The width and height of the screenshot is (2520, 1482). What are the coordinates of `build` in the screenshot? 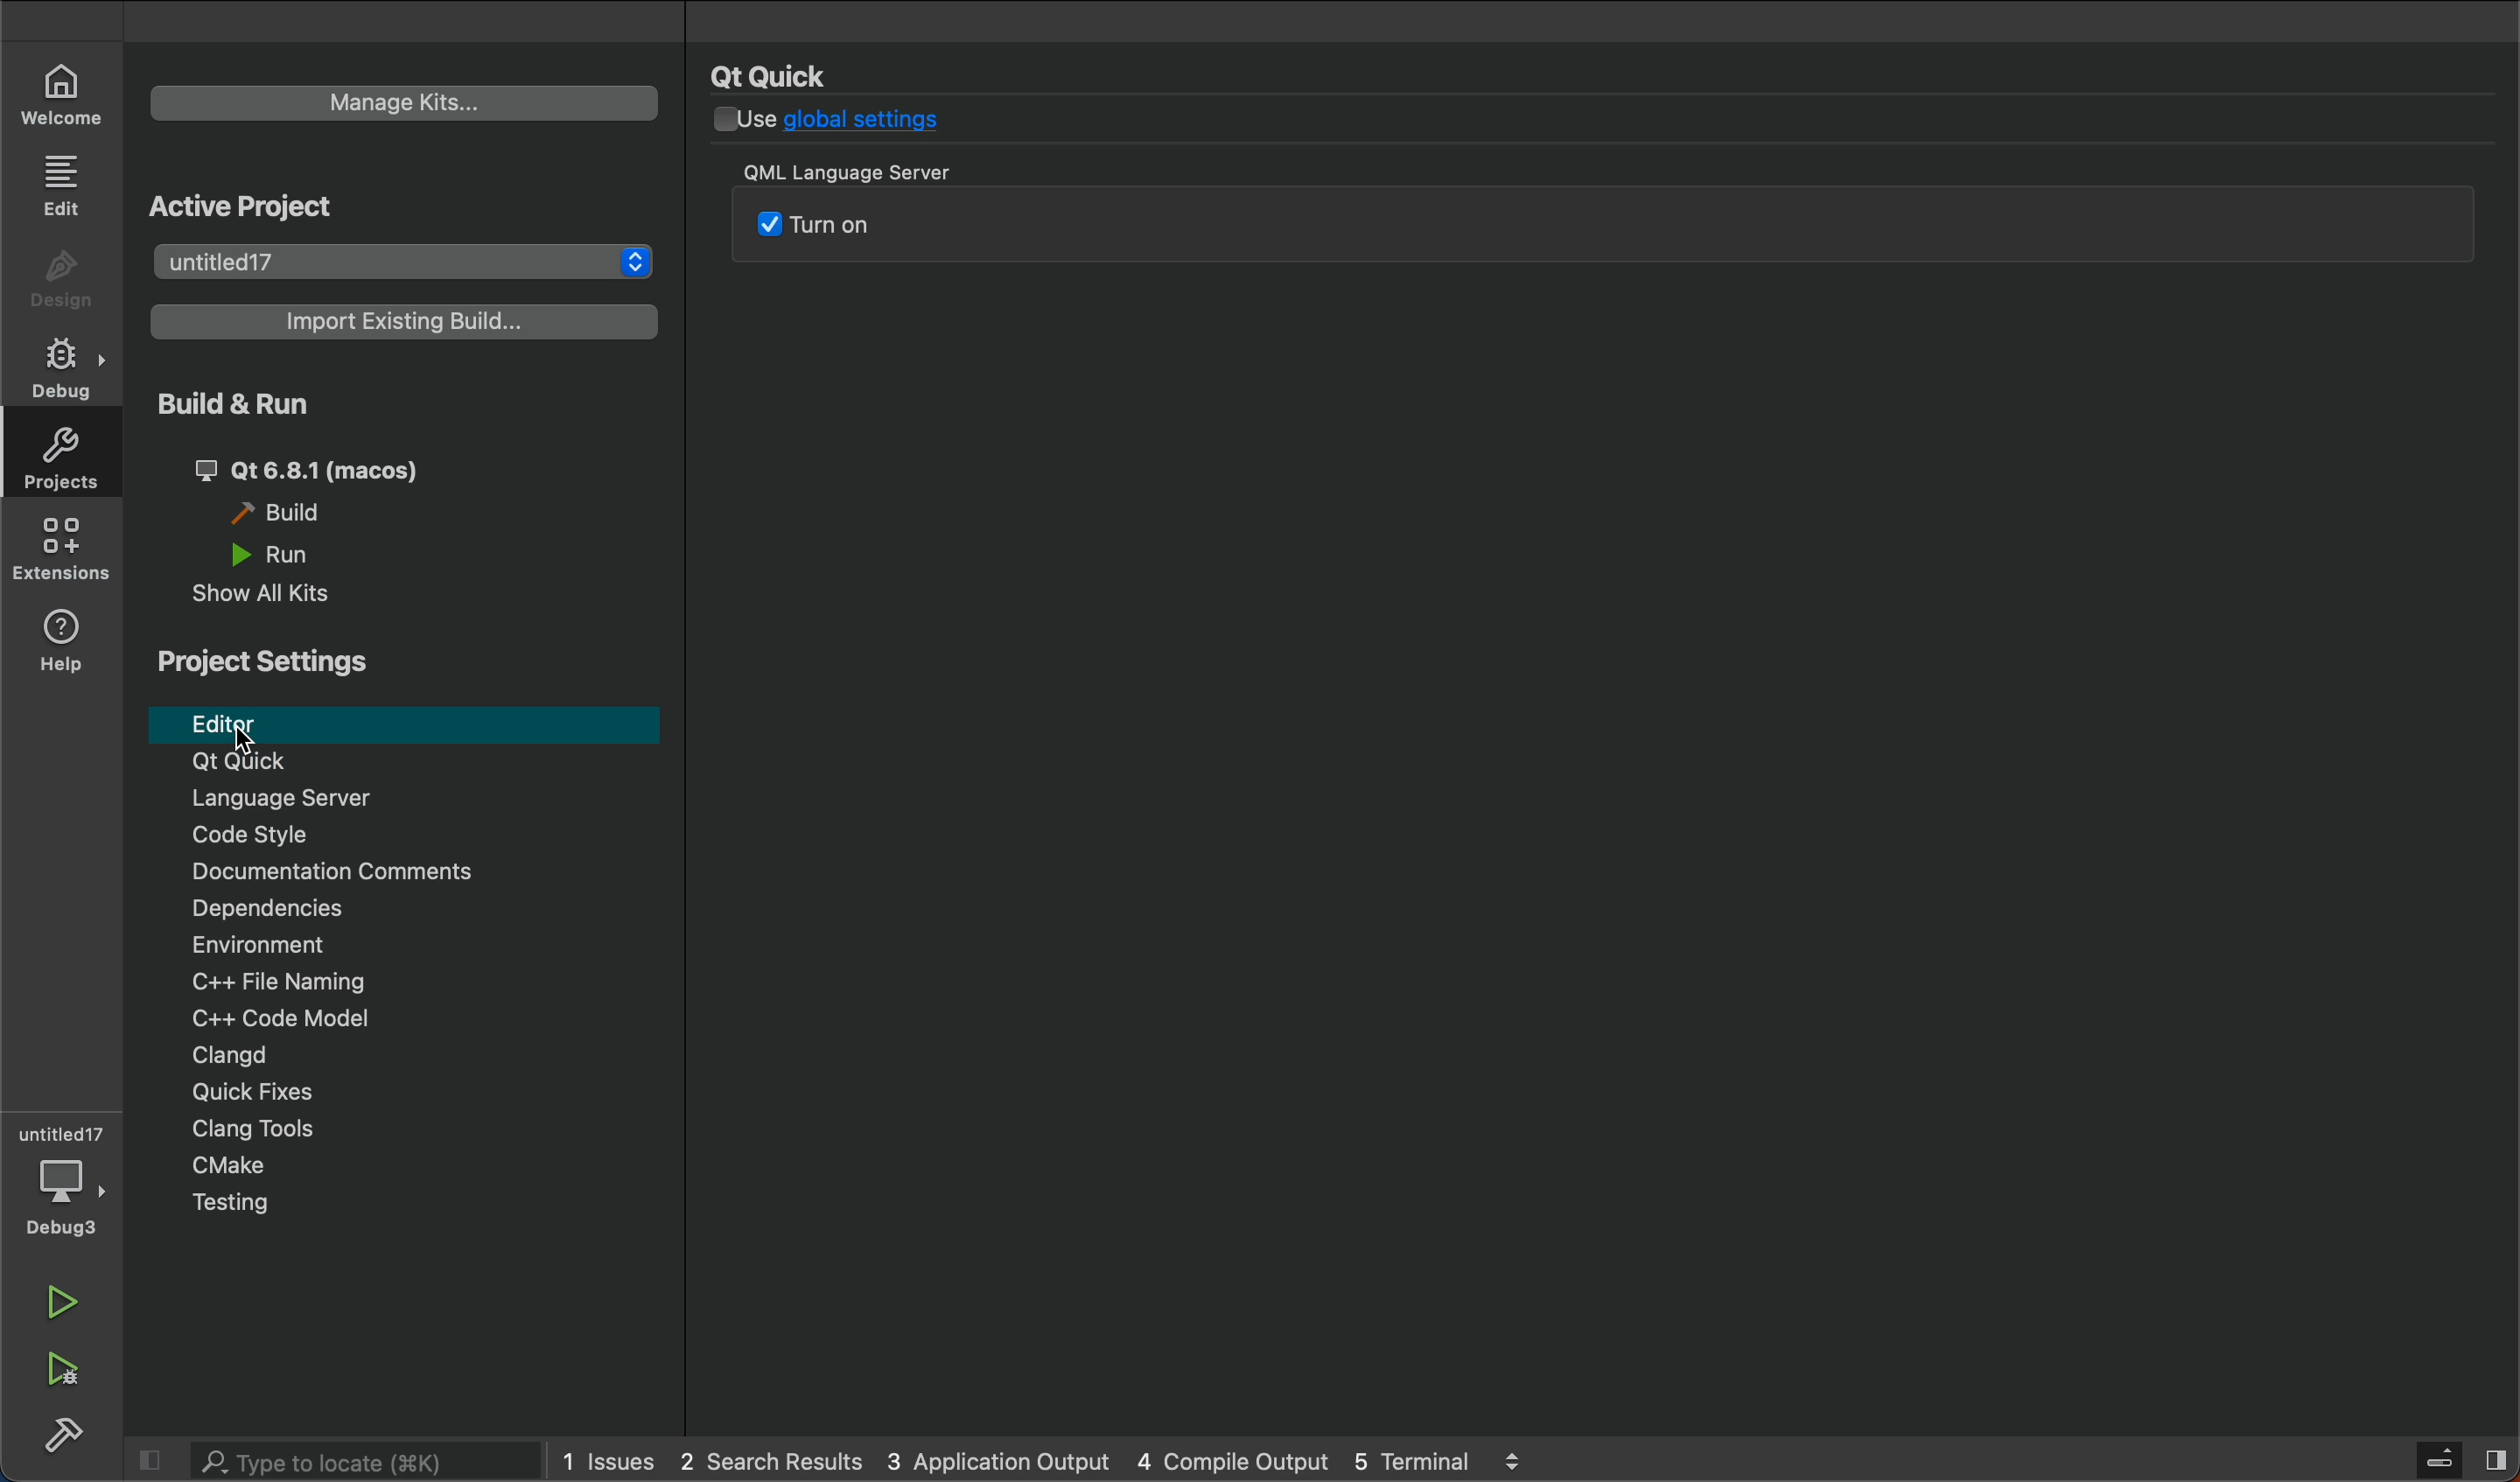 It's located at (292, 511).